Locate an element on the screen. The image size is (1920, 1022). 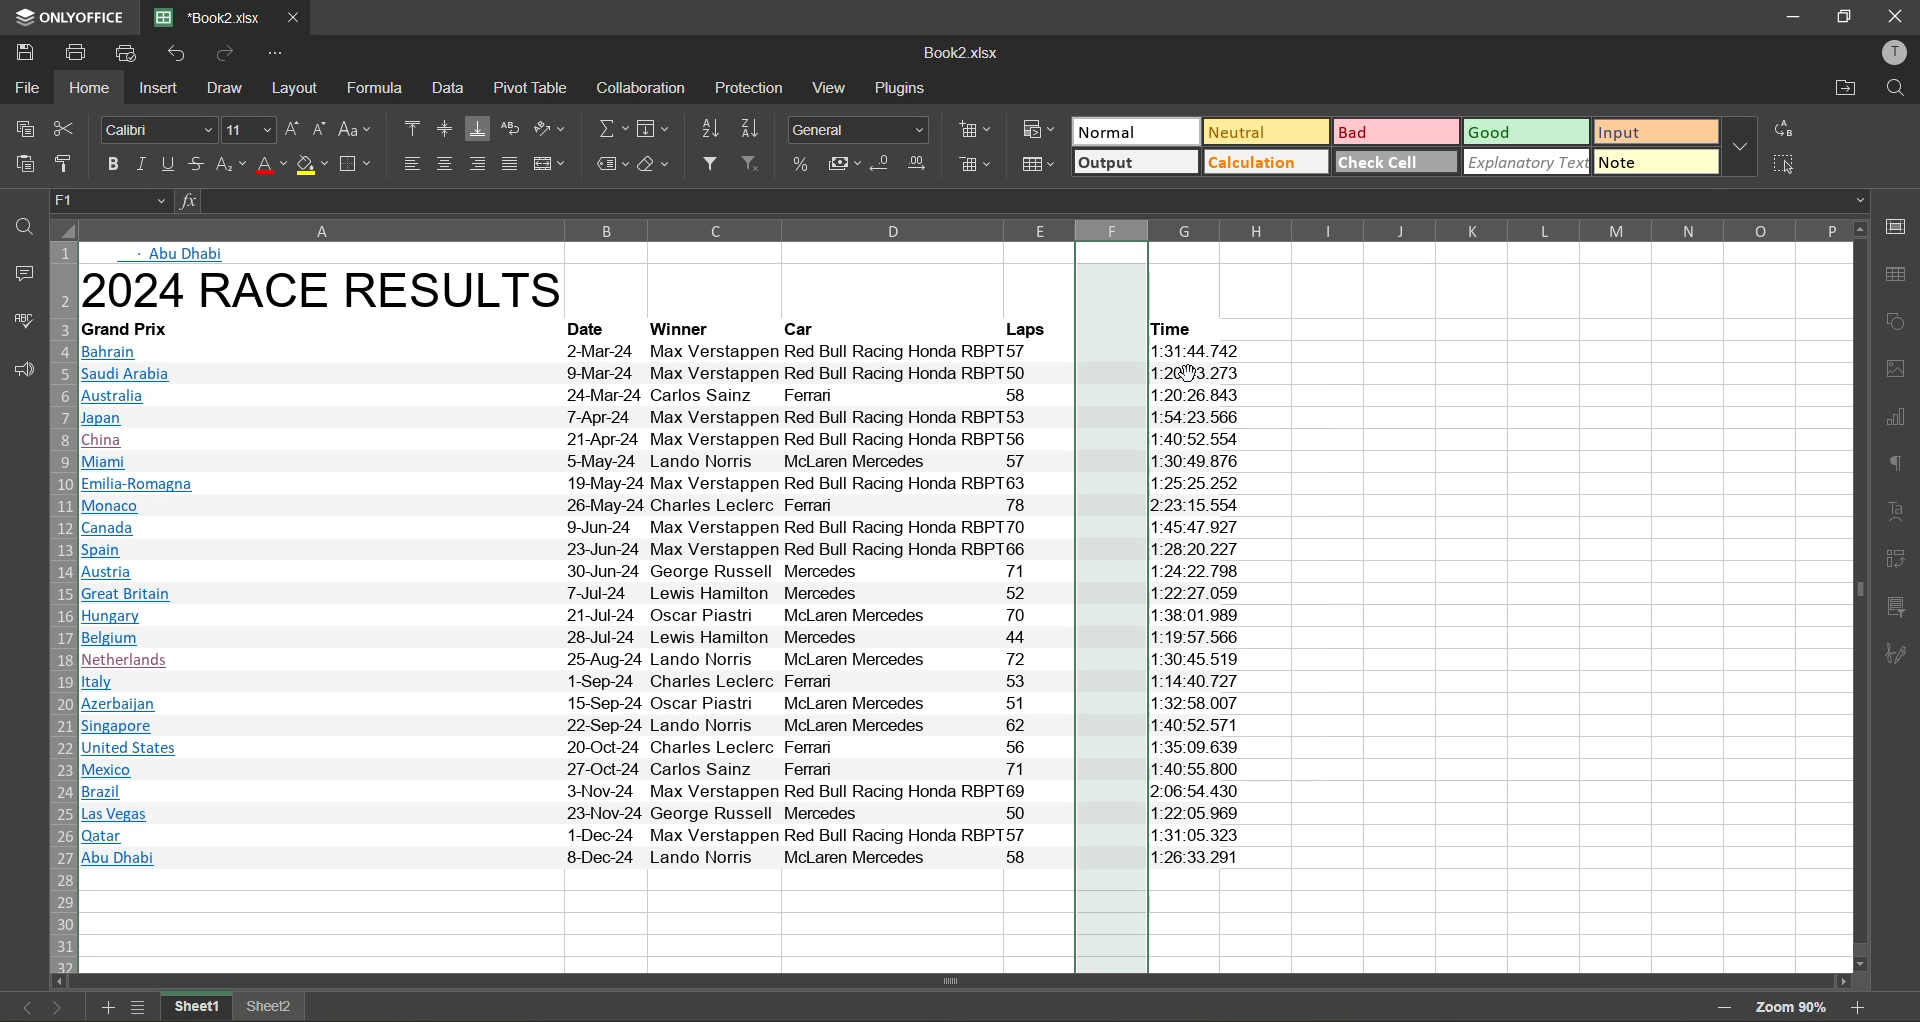
file is located at coordinates (23, 88).